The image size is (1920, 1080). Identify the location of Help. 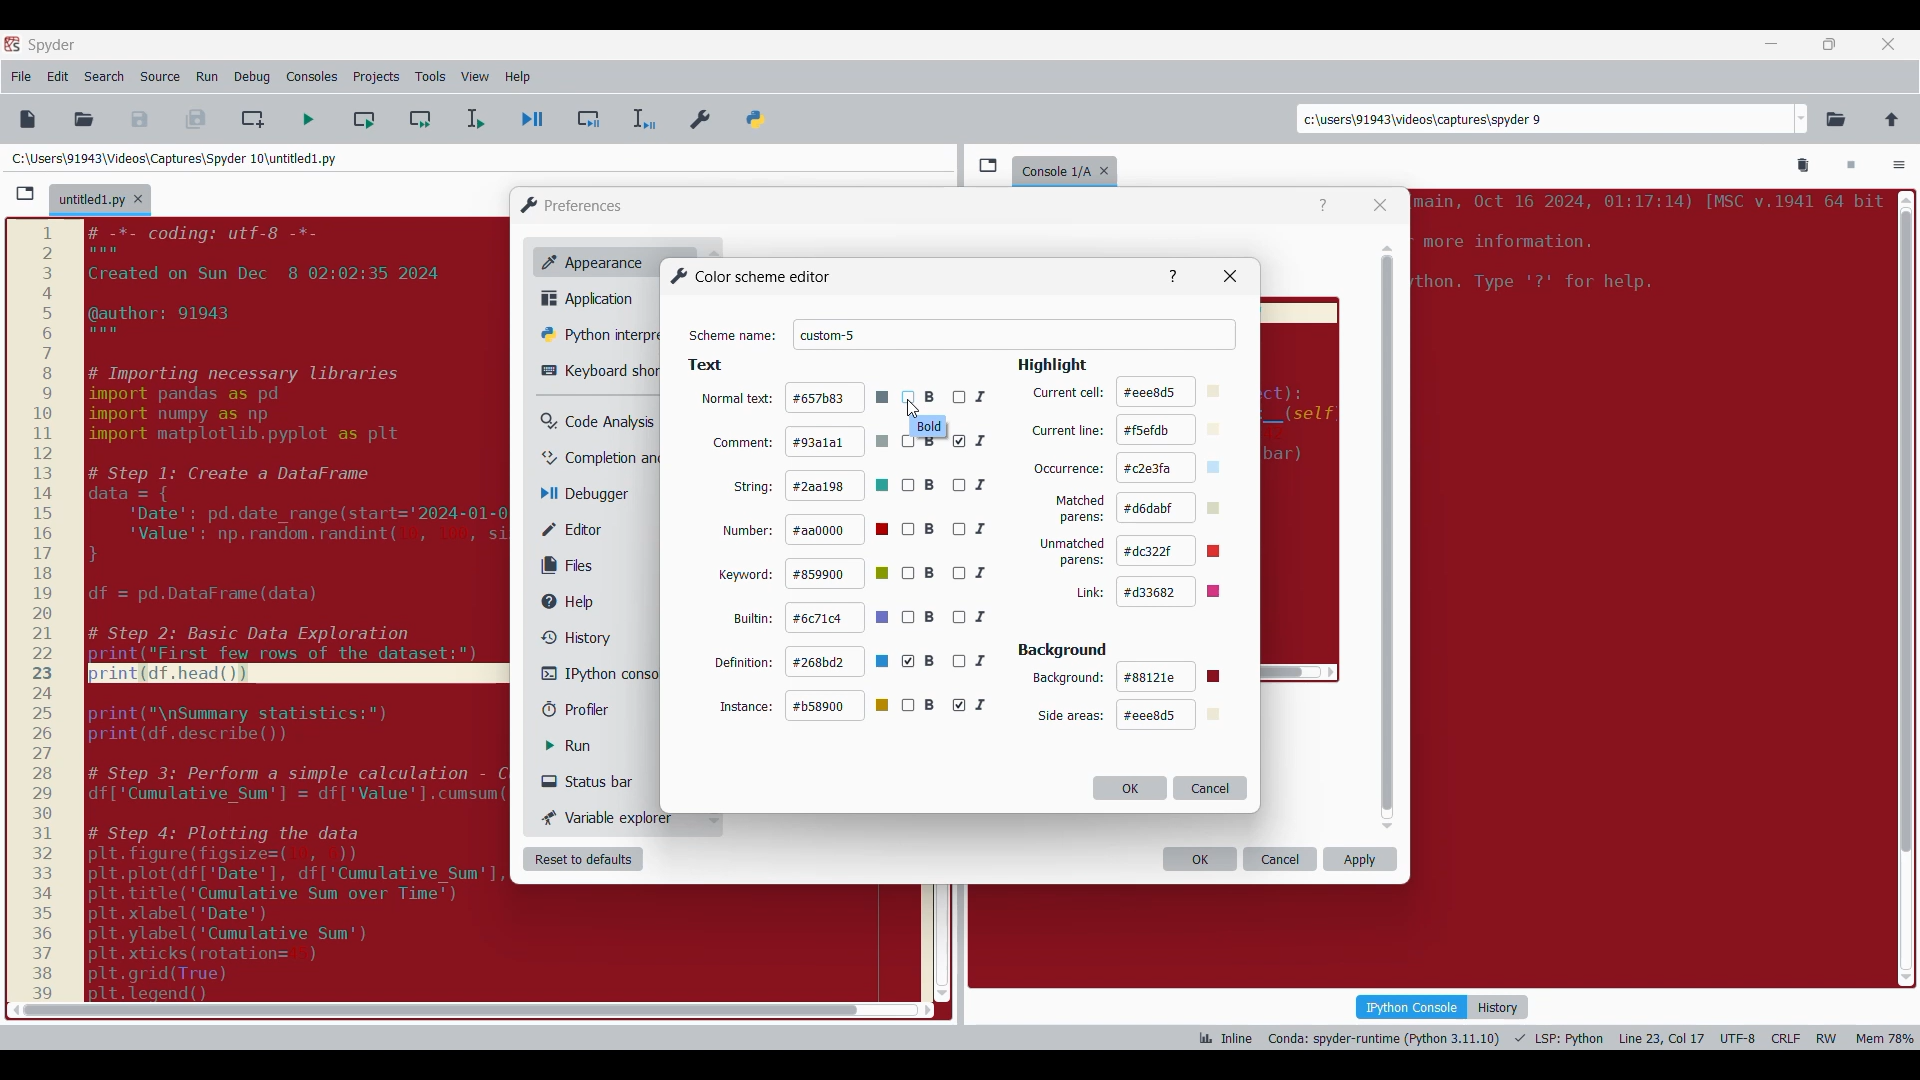
(577, 602).